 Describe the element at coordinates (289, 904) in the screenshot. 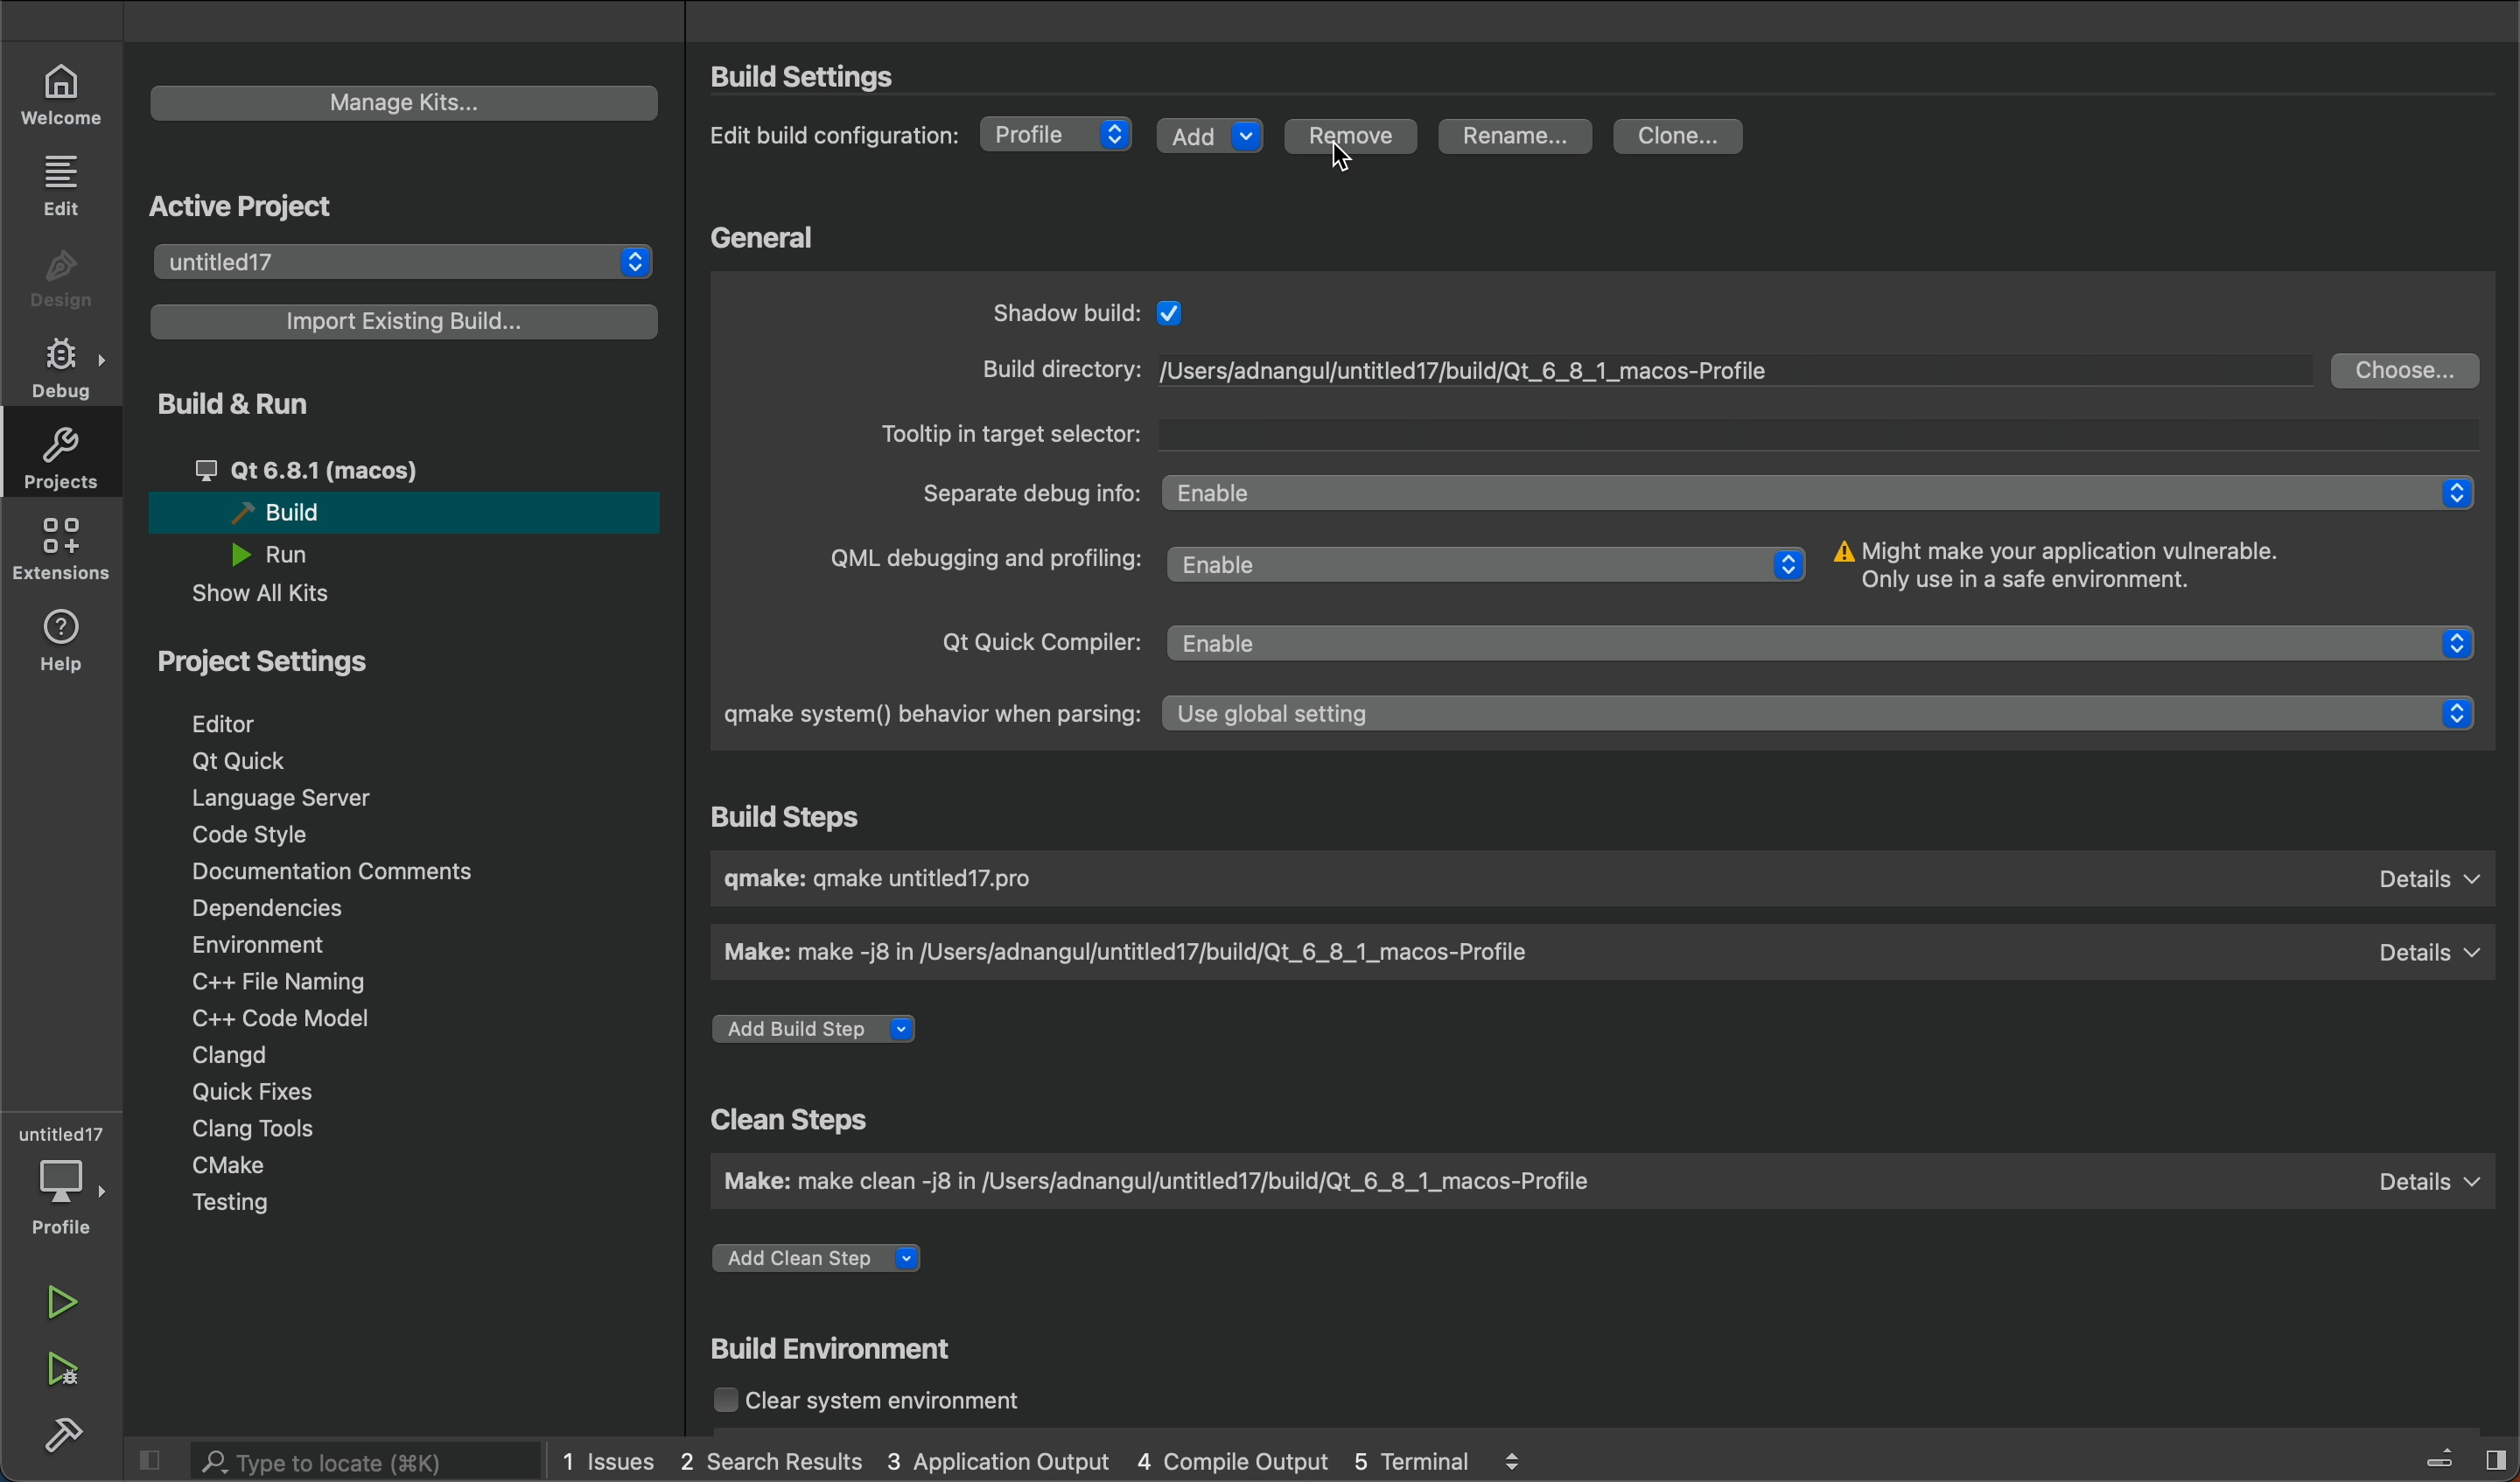

I see `dependencies` at that location.